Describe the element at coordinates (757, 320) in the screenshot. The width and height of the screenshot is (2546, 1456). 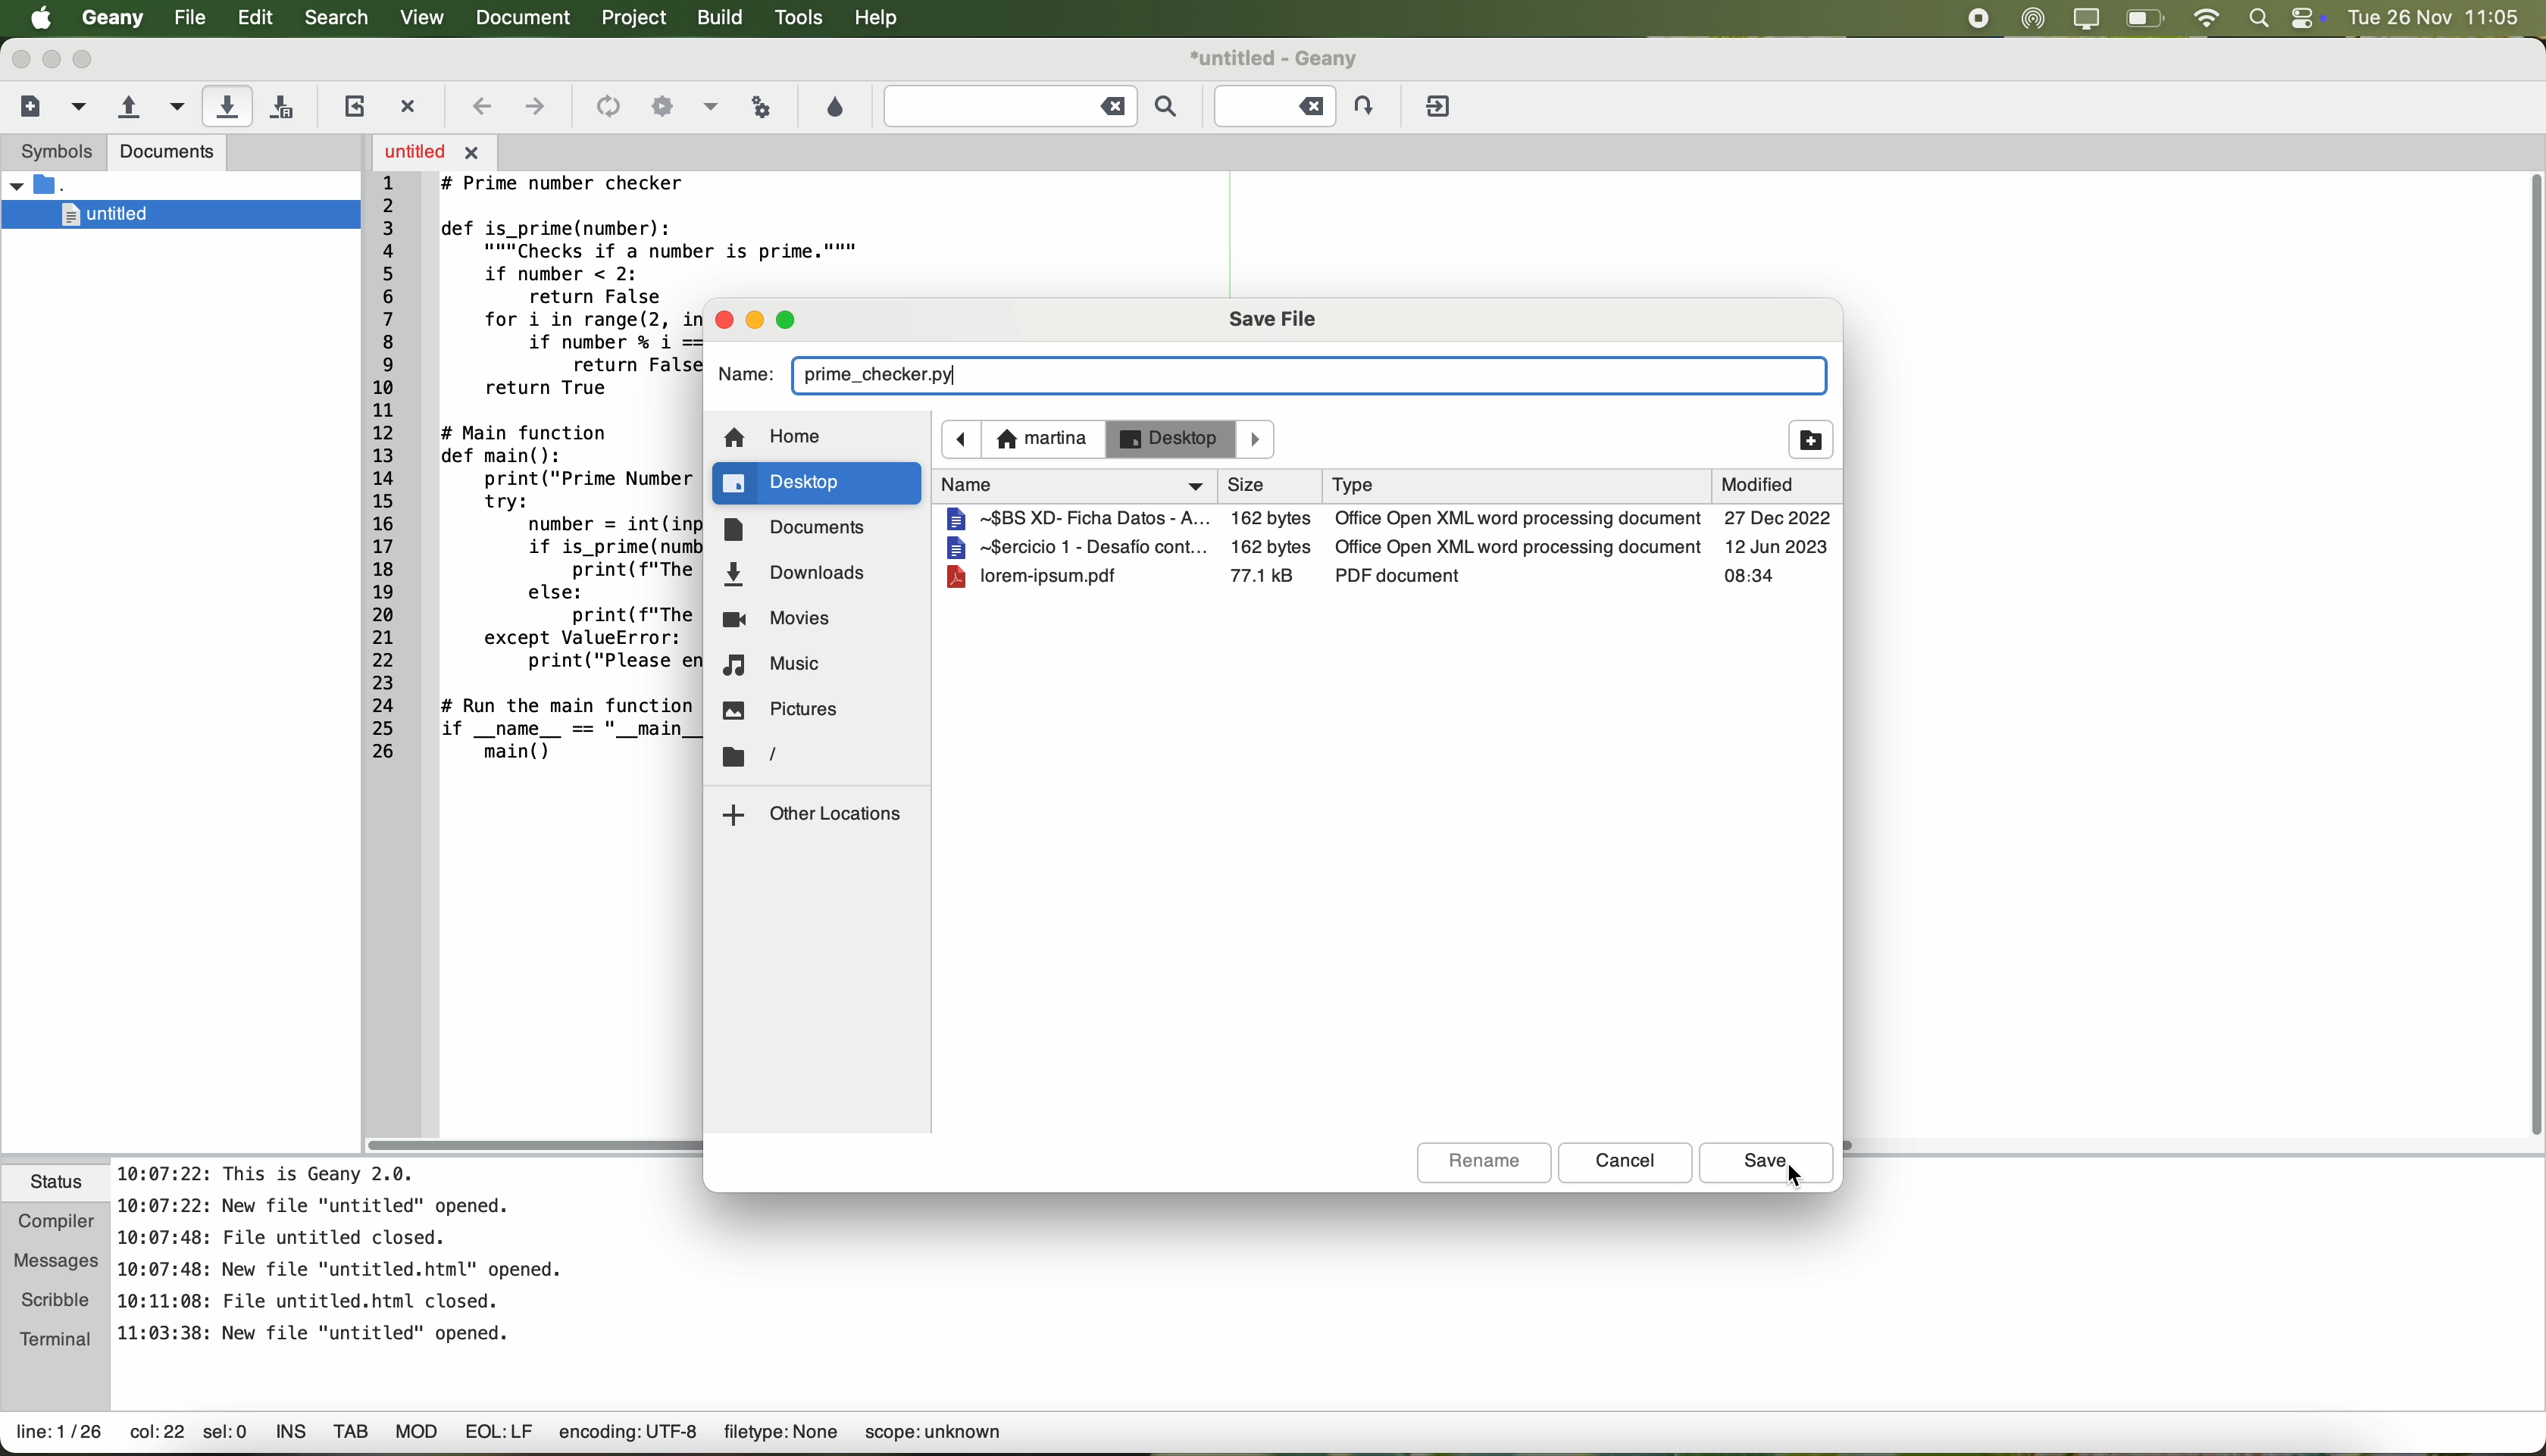
I see `minimize pop-up` at that location.